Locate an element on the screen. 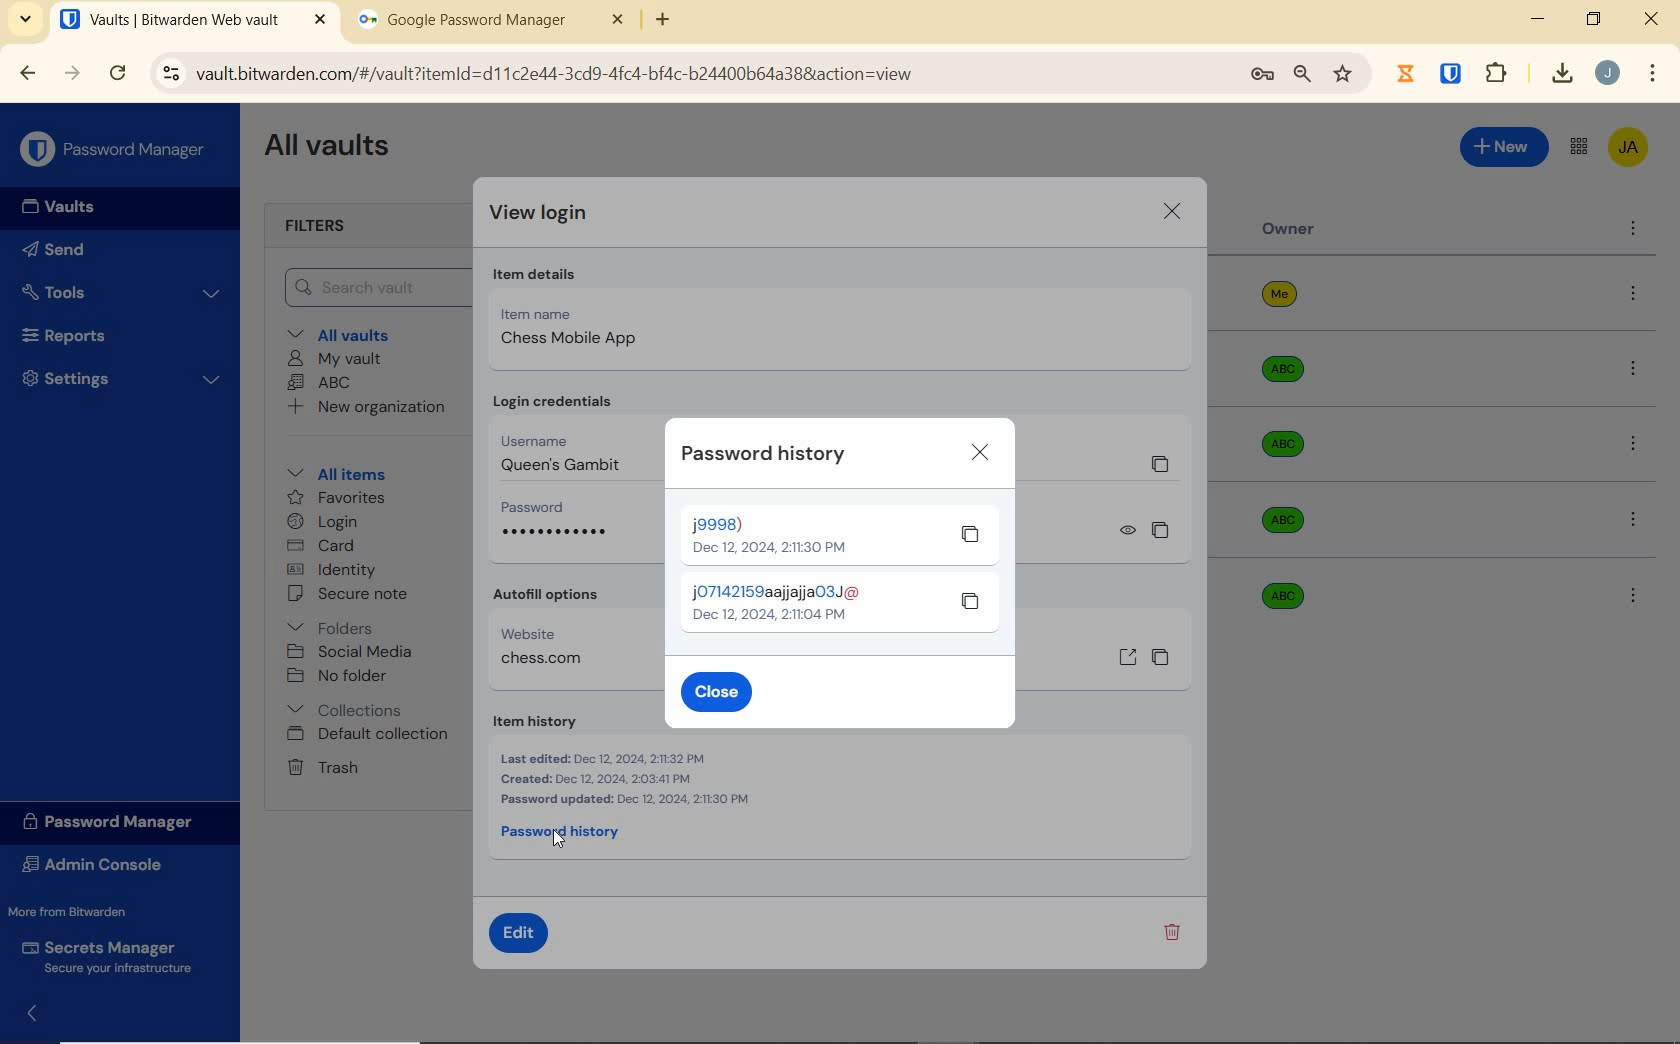 This screenshot has height=1044, width=1680. item details is located at coordinates (540, 275).